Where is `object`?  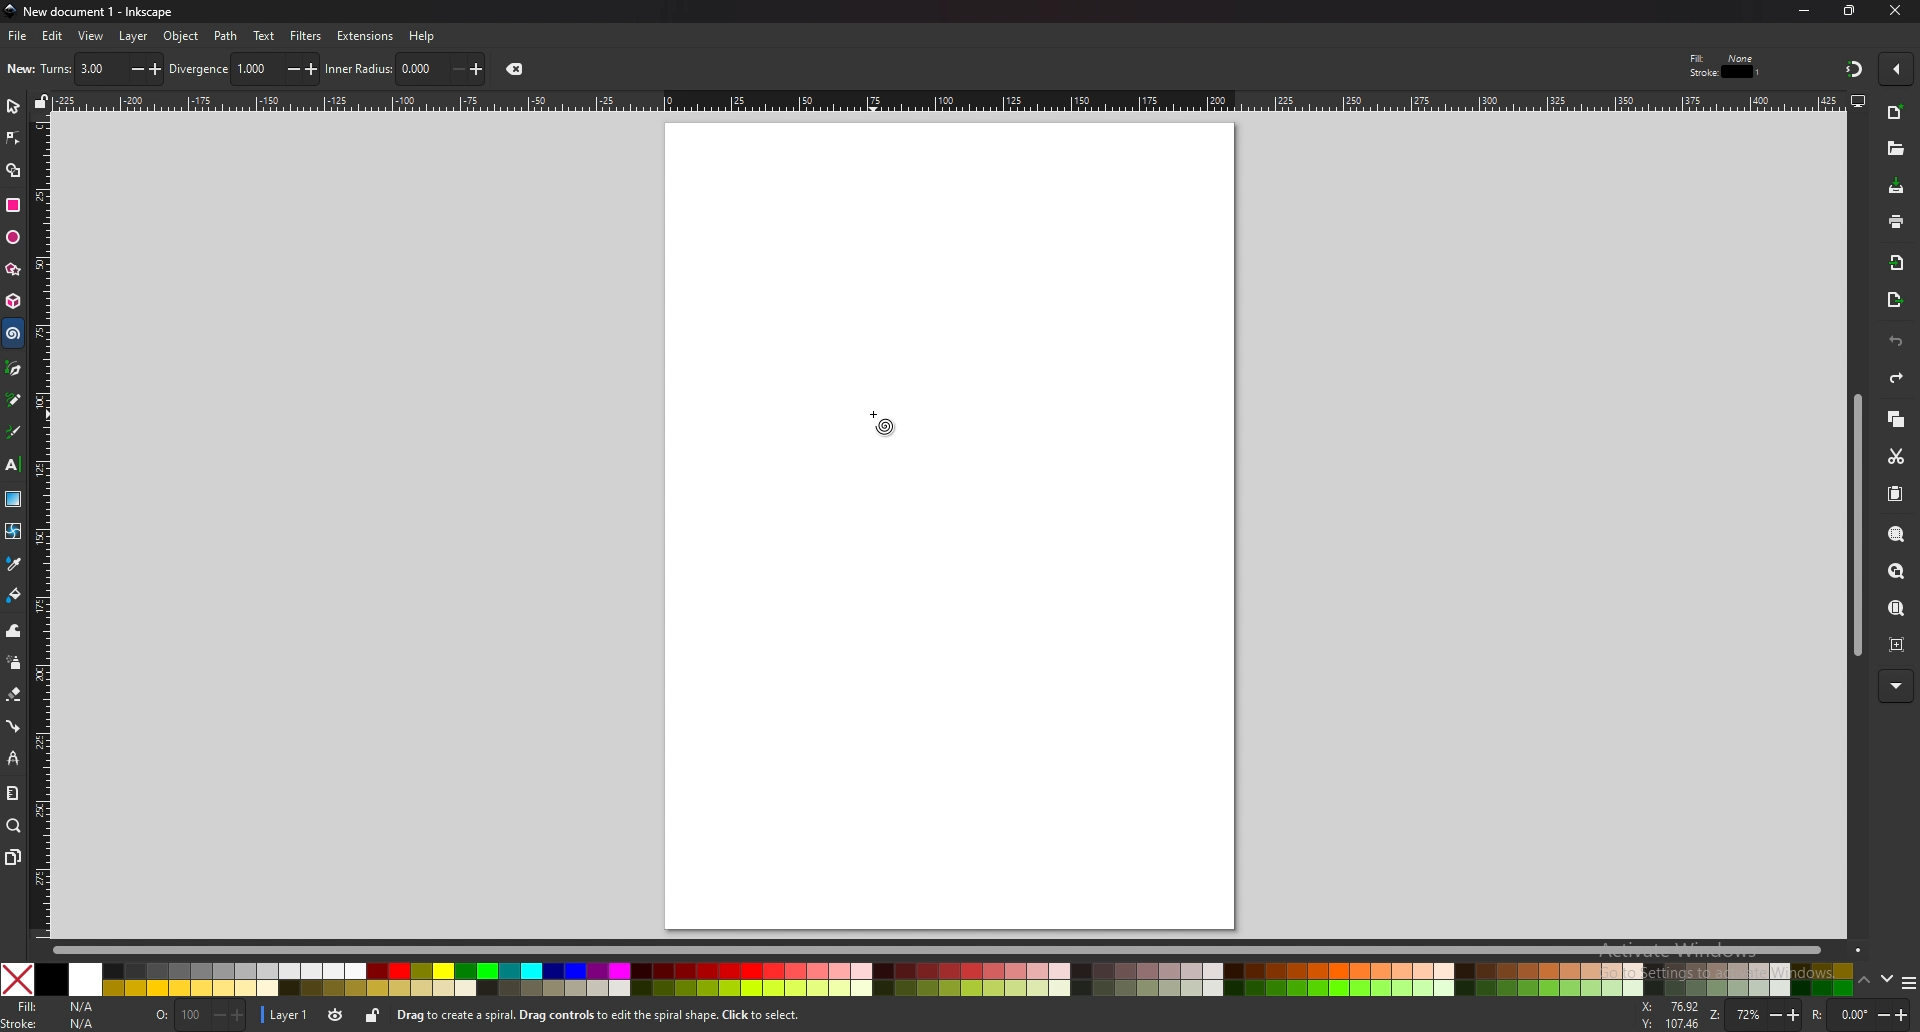 object is located at coordinates (183, 35).